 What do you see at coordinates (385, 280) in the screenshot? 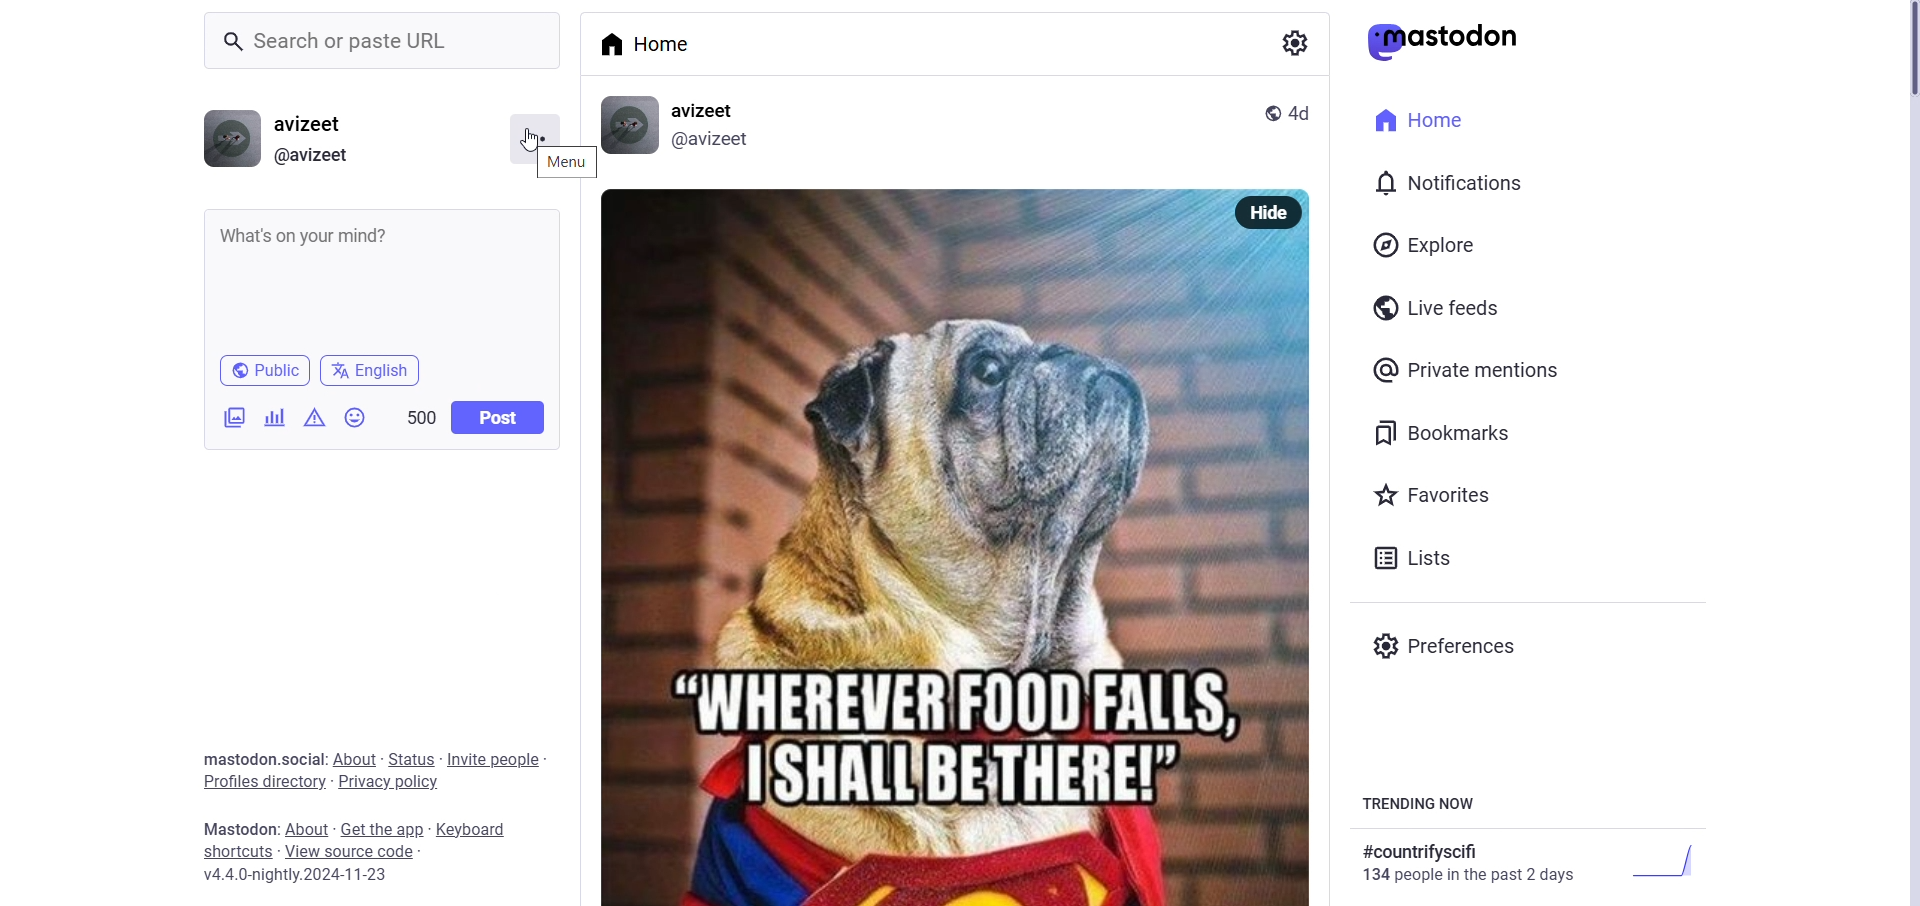
I see `writing area` at bounding box center [385, 280].